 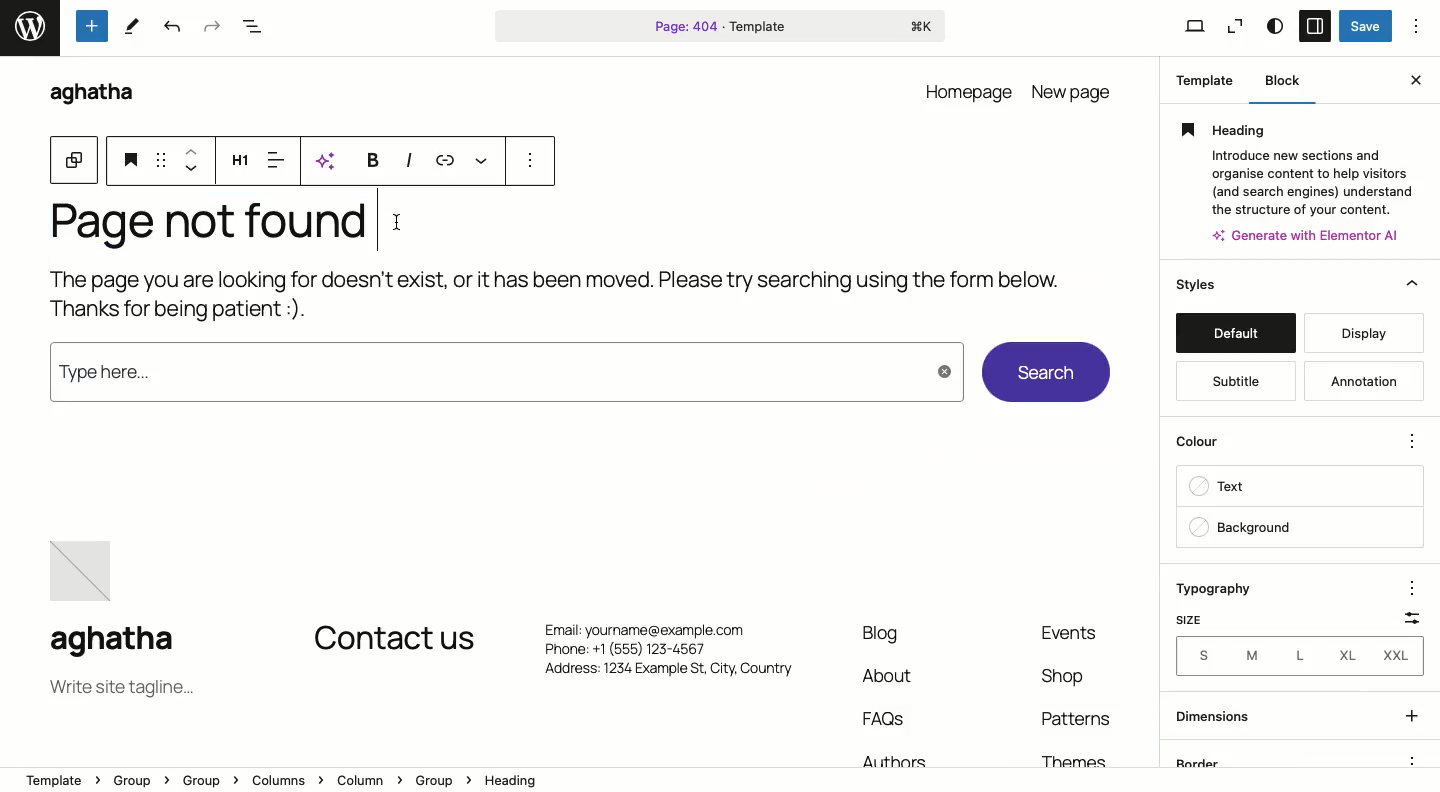 I want to click on Blog, so click(x=882, y=634).